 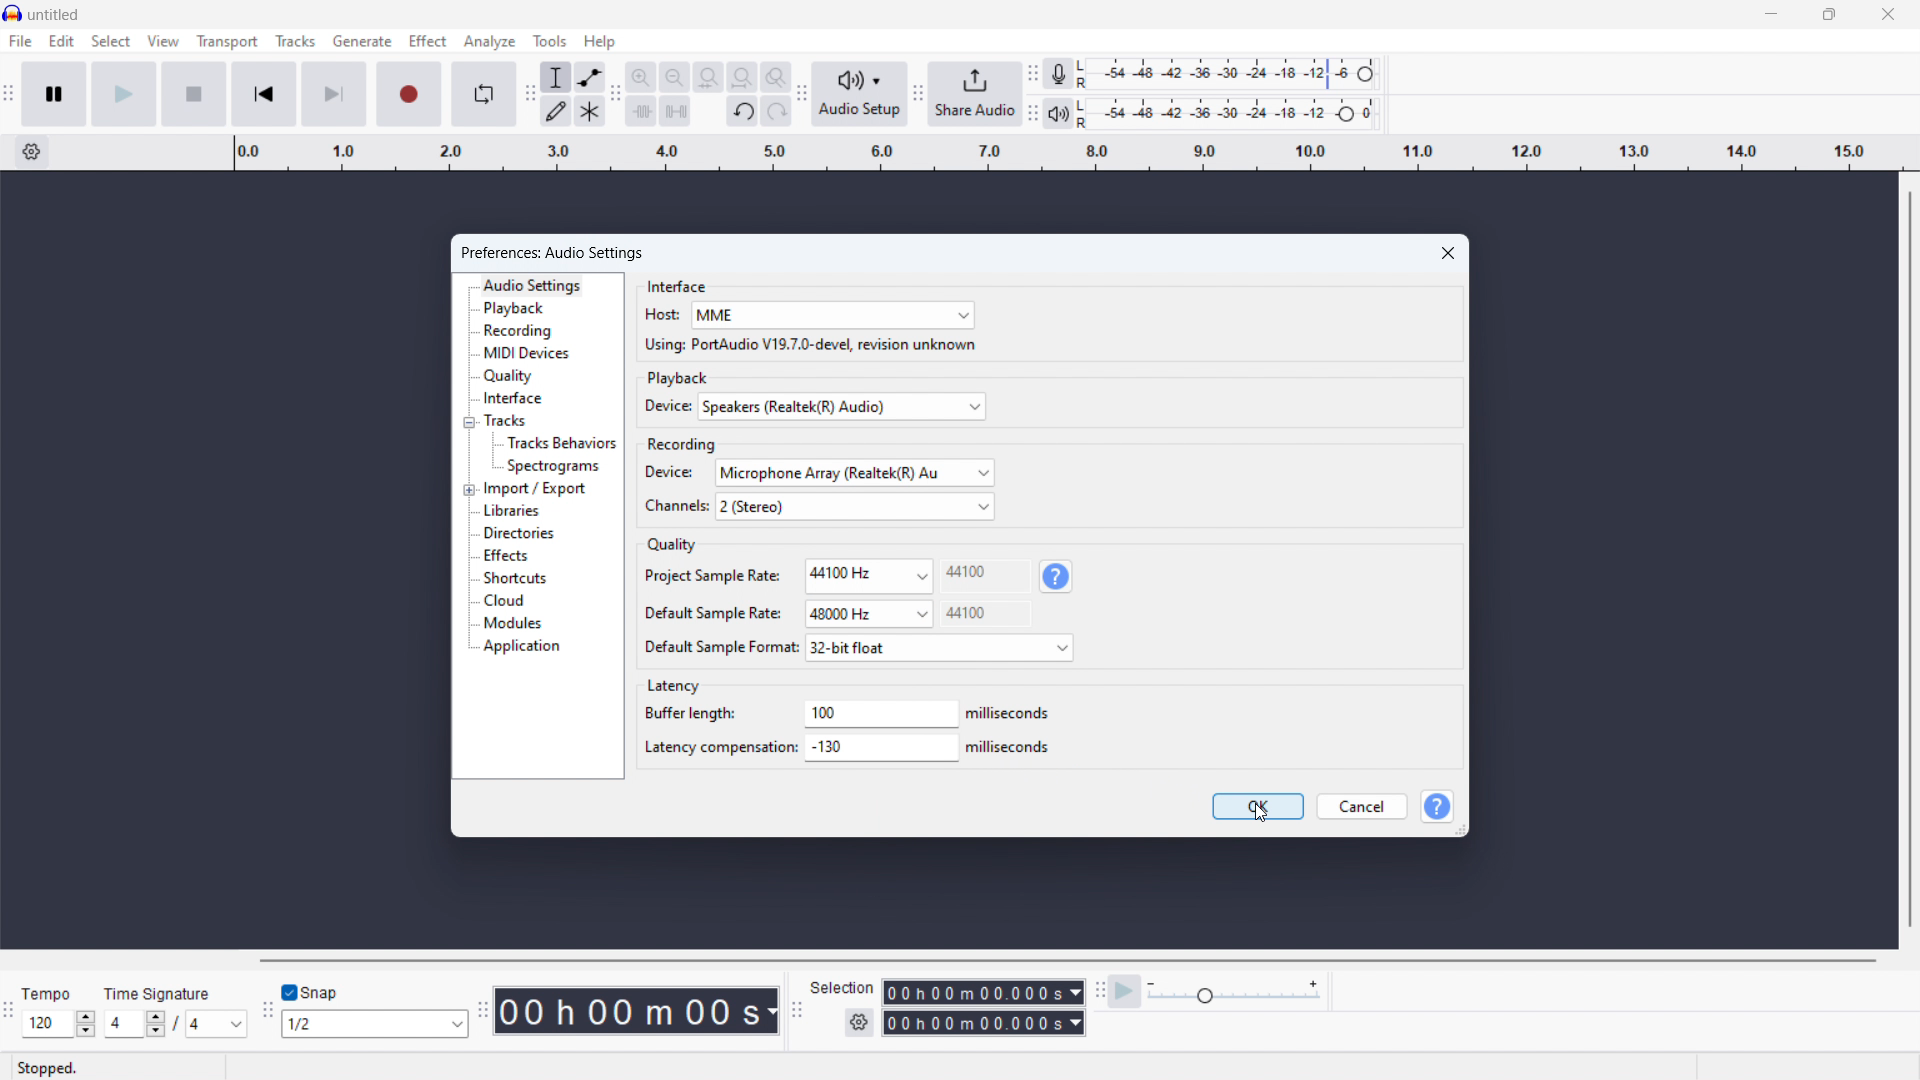 What do you see at coordinates (809, 345) in the screenshot?
I see `Using: port audio V19 .7 .0 devel, revision unknown ` at bounding box center [809, 345].